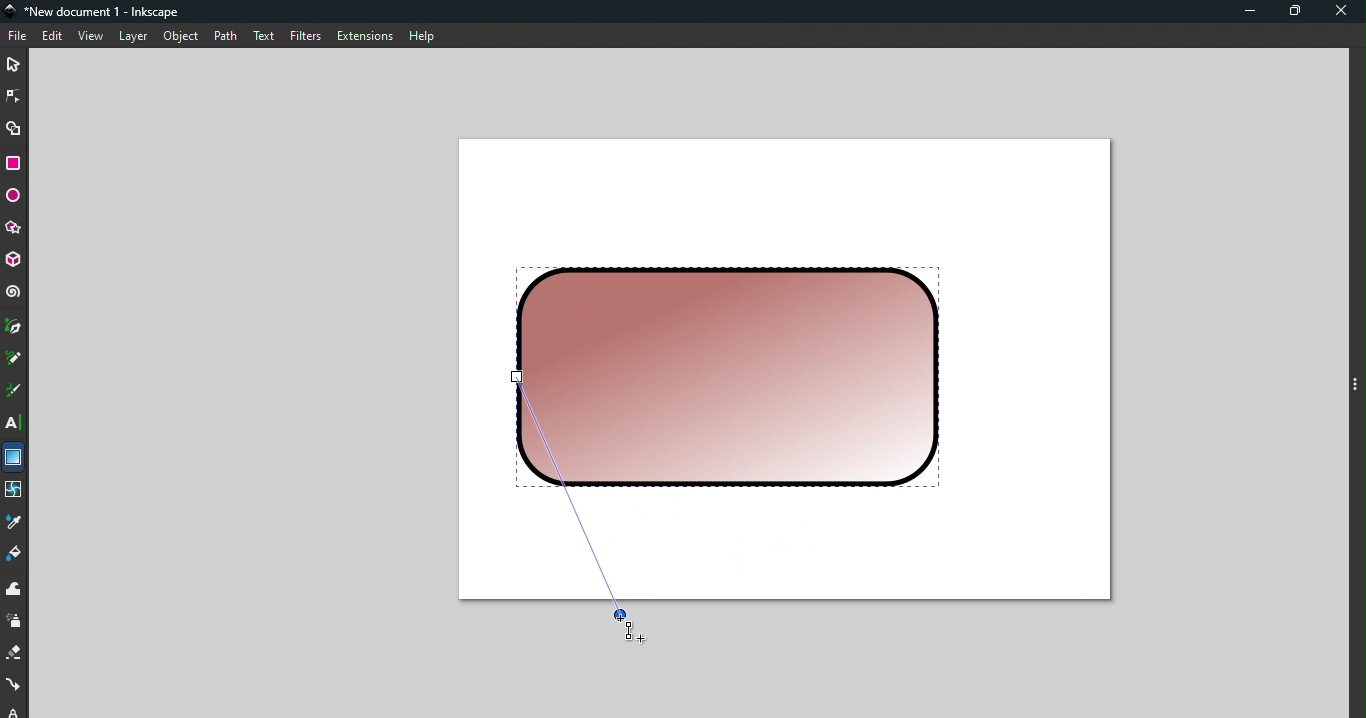  Describe the element at coordinates (579, 508) in the screenshot. I see `arranging the direction of color gradient ` at that location.